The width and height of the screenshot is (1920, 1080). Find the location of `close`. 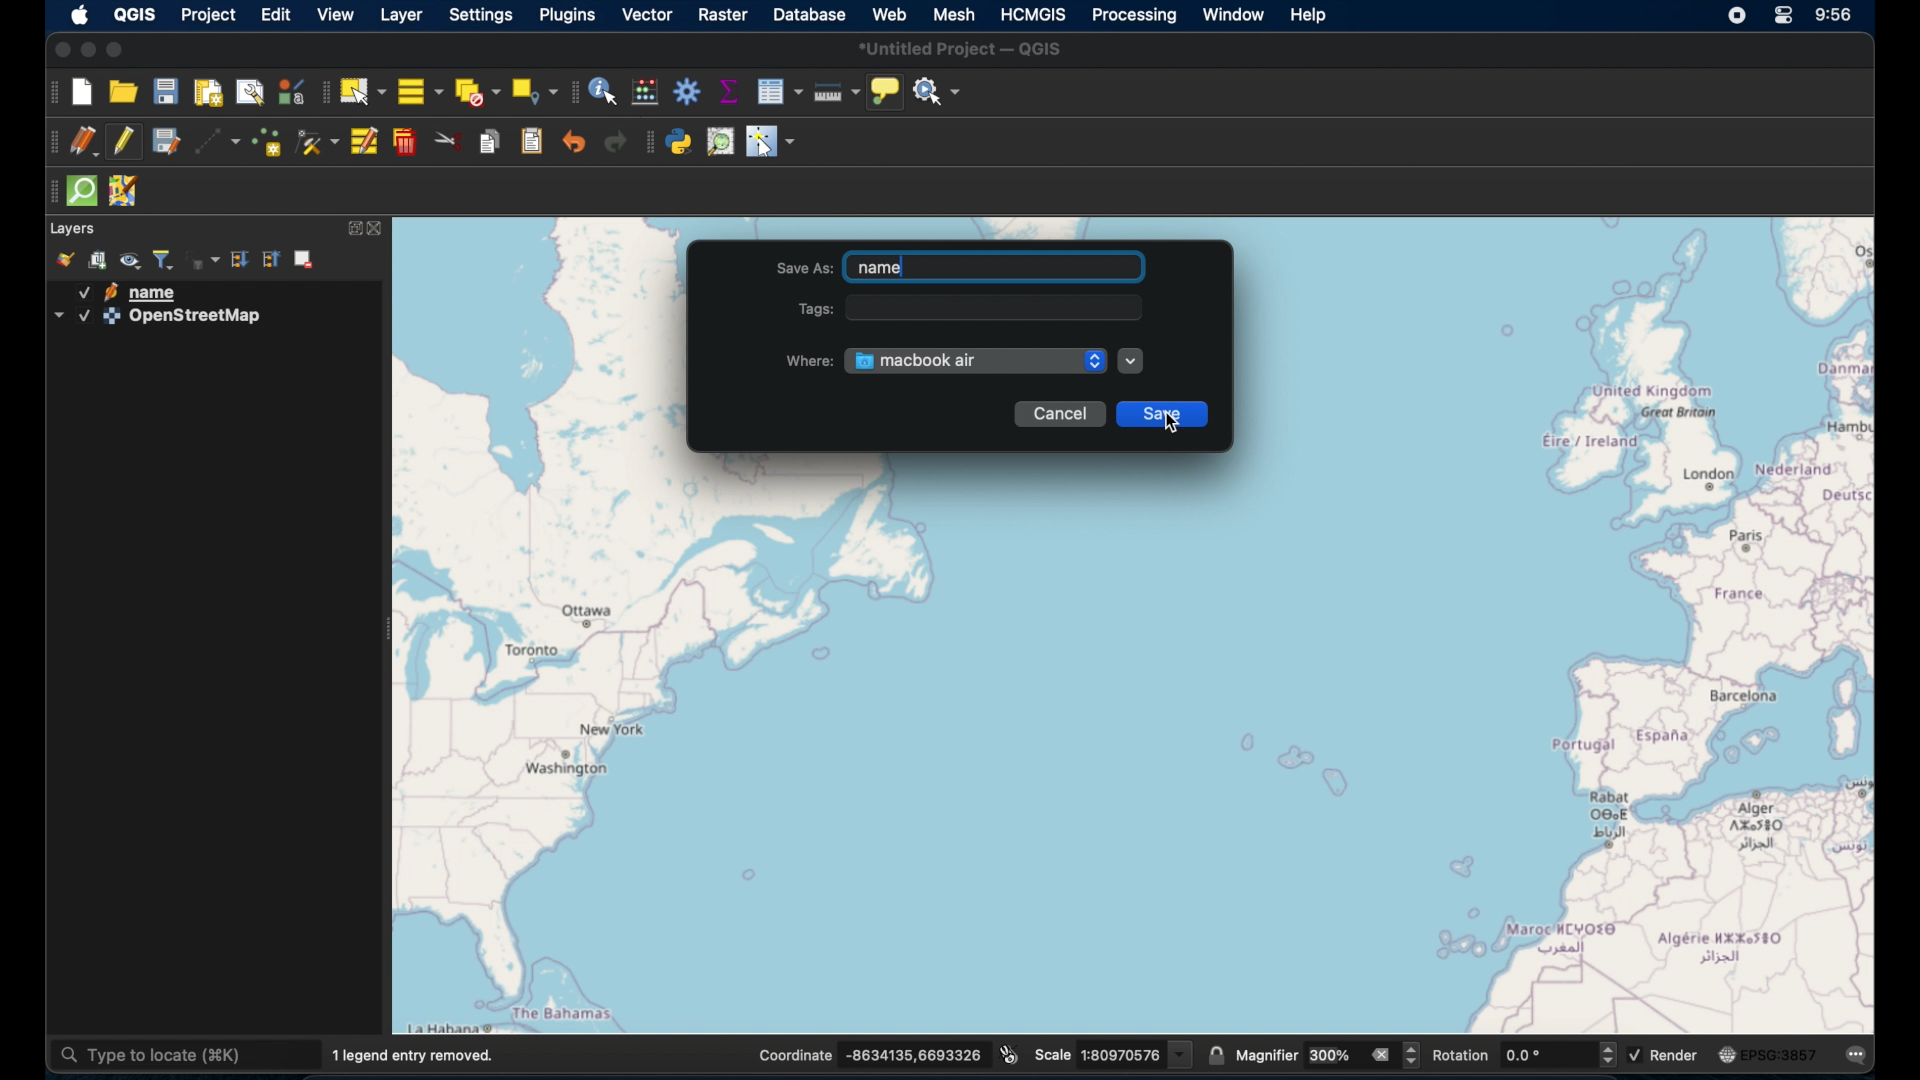

close is located at coordinates (61, 50).